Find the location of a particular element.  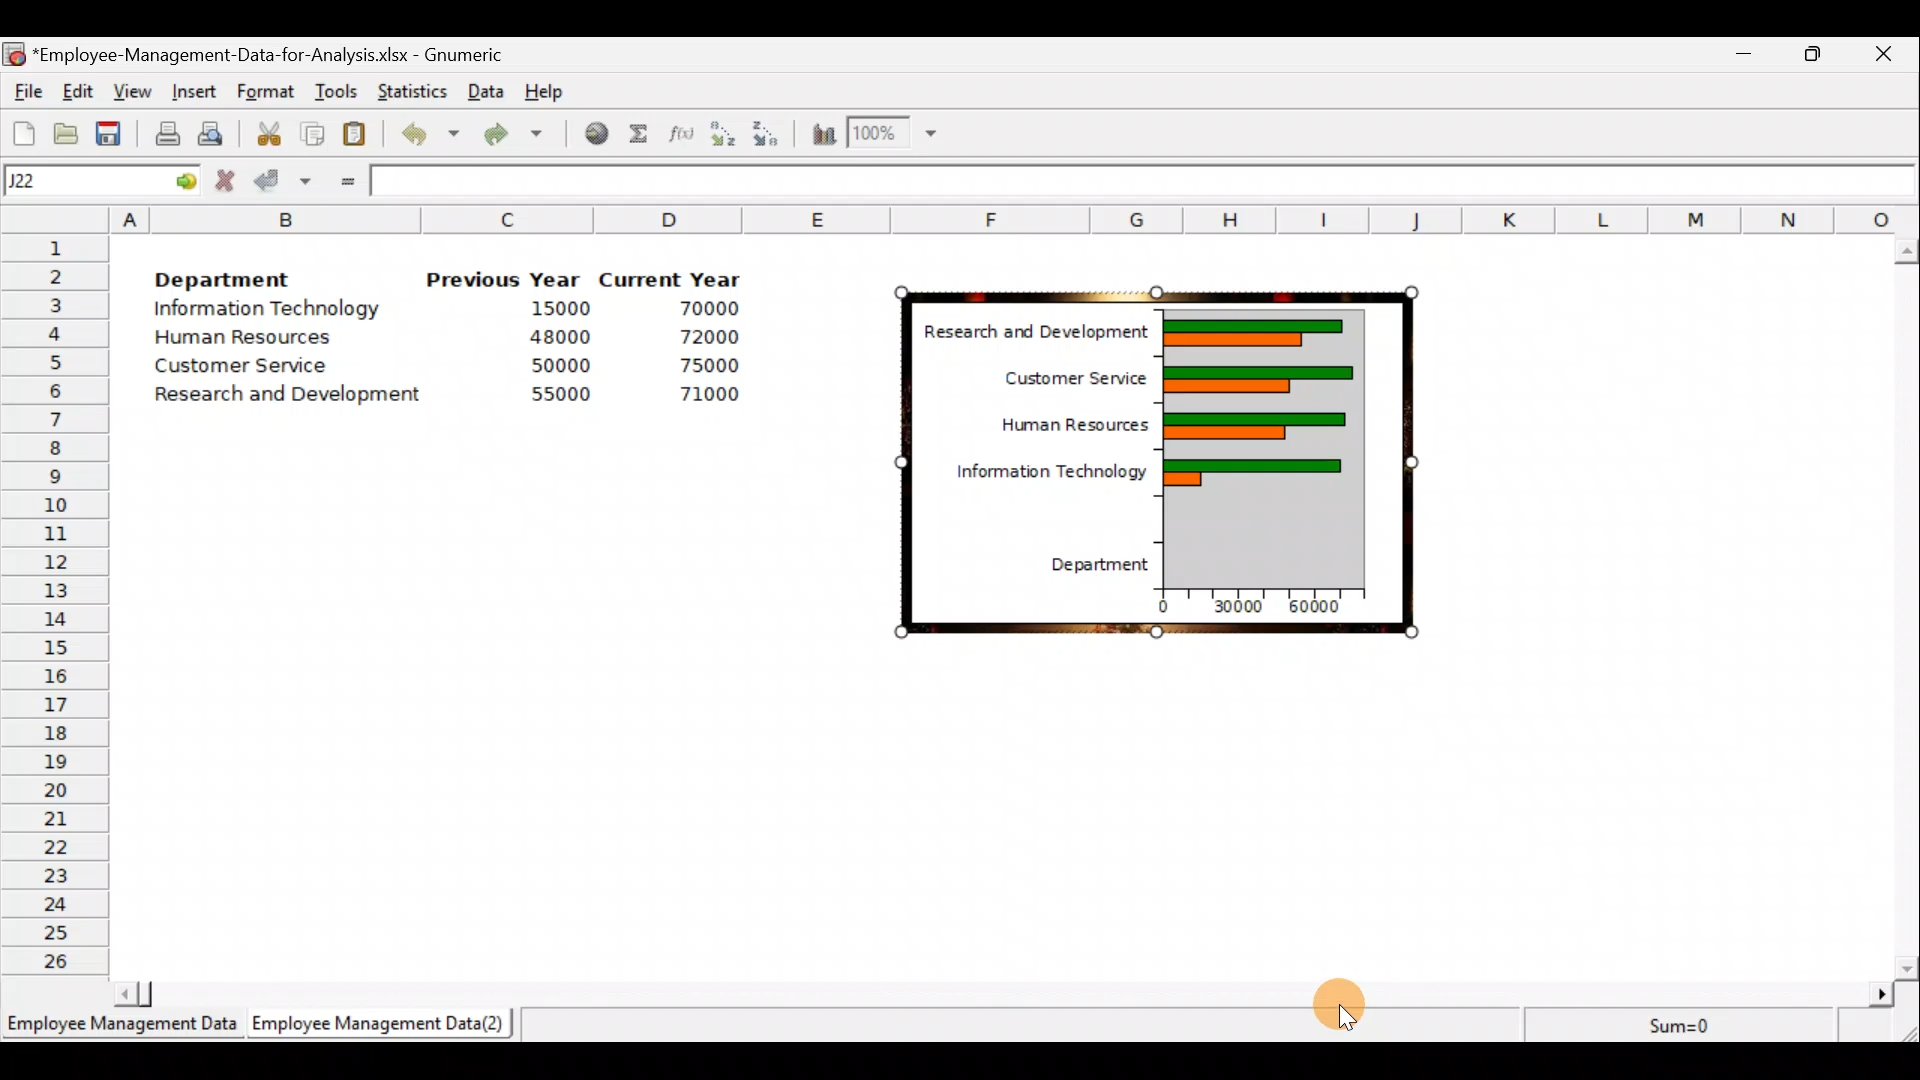

Edit a function in the current cell is located at coordinates (683, 135).